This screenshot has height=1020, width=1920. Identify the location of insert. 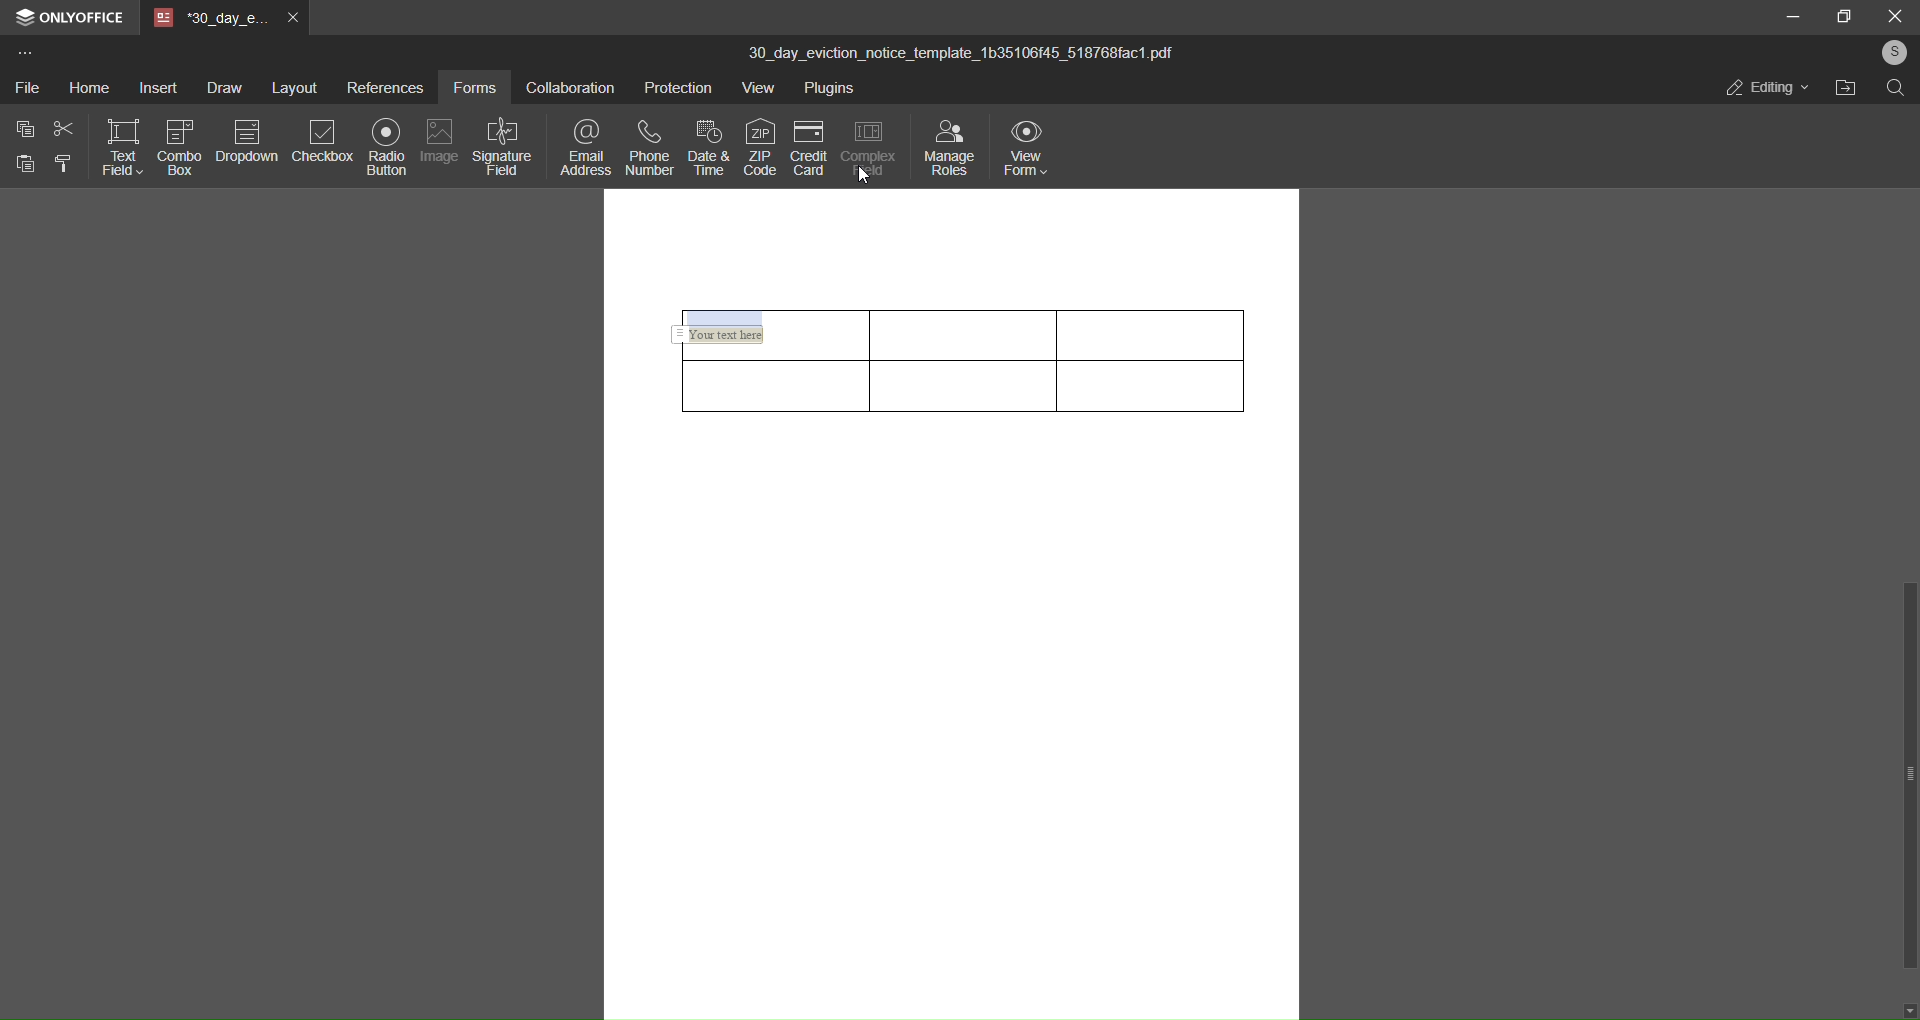
(157, 89).